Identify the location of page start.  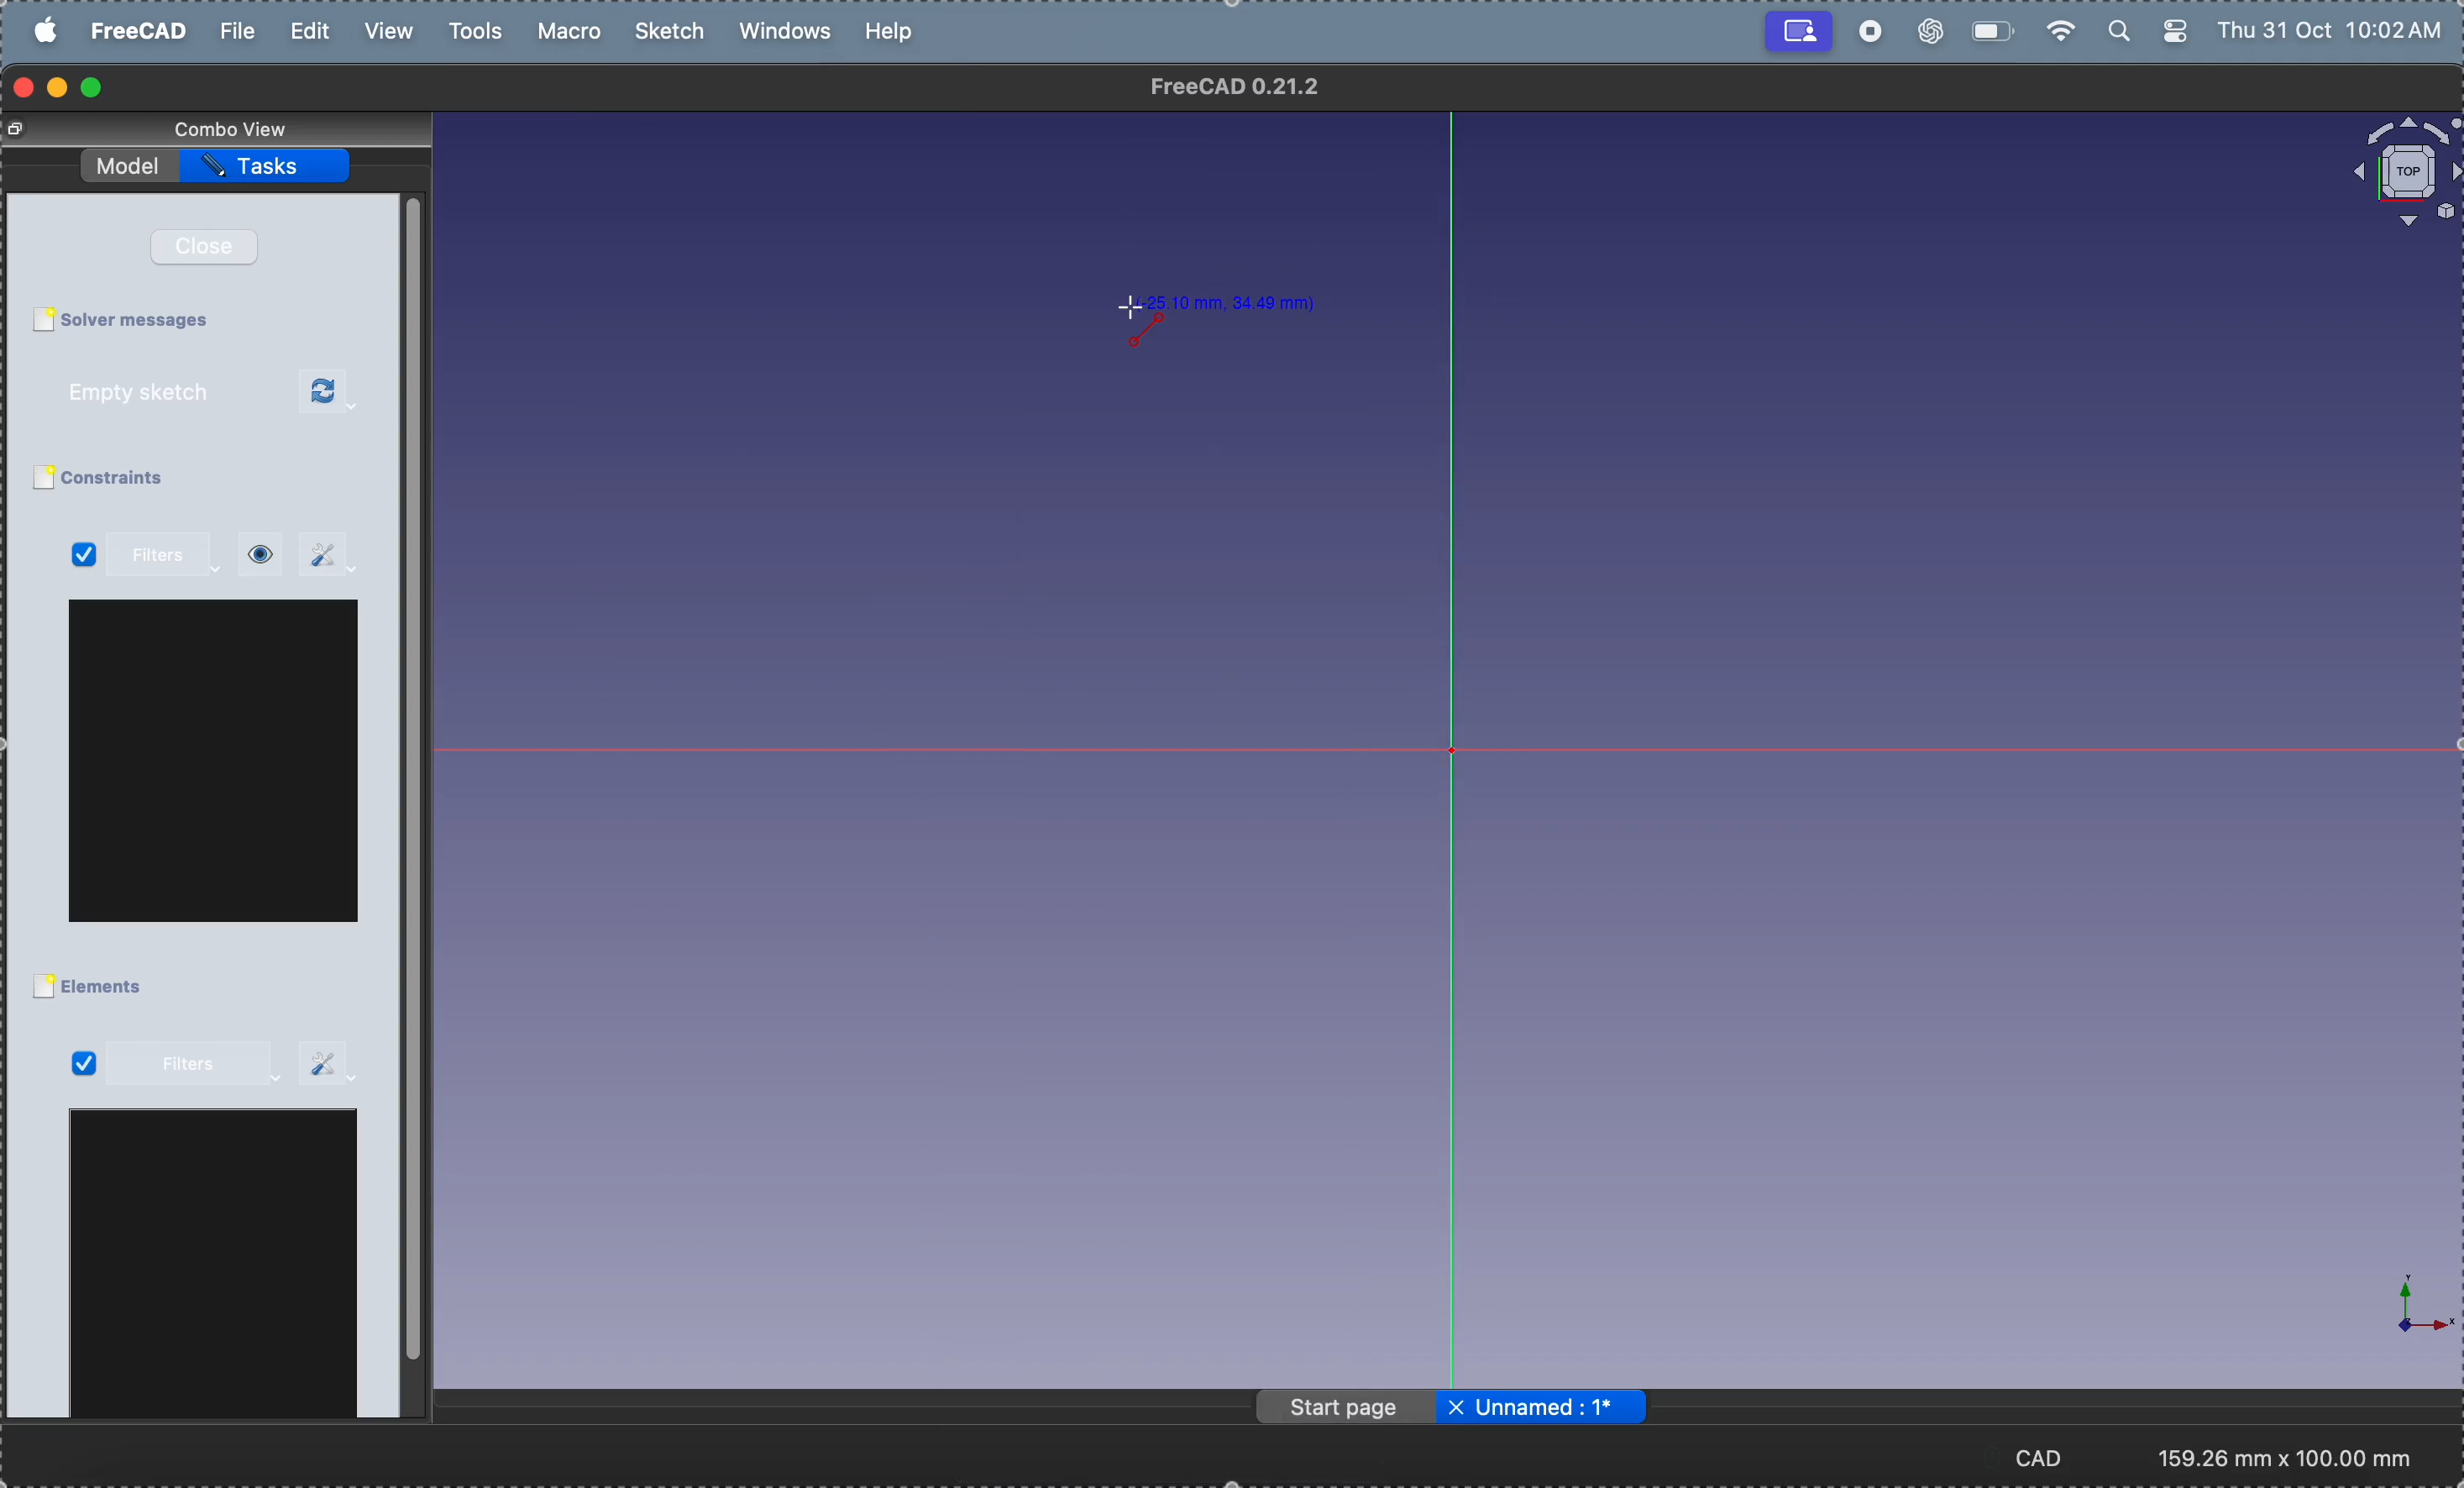
(1348, 1409).